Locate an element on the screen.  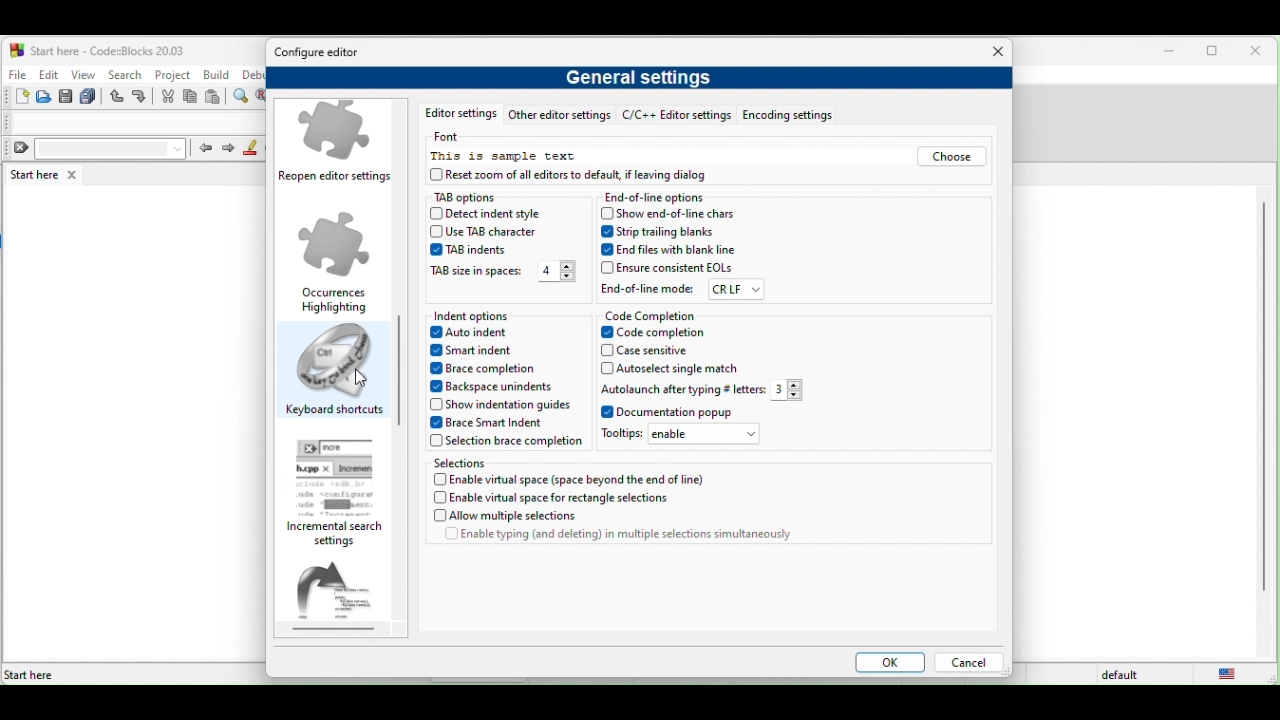
prev is located at coordinates (204, 147).